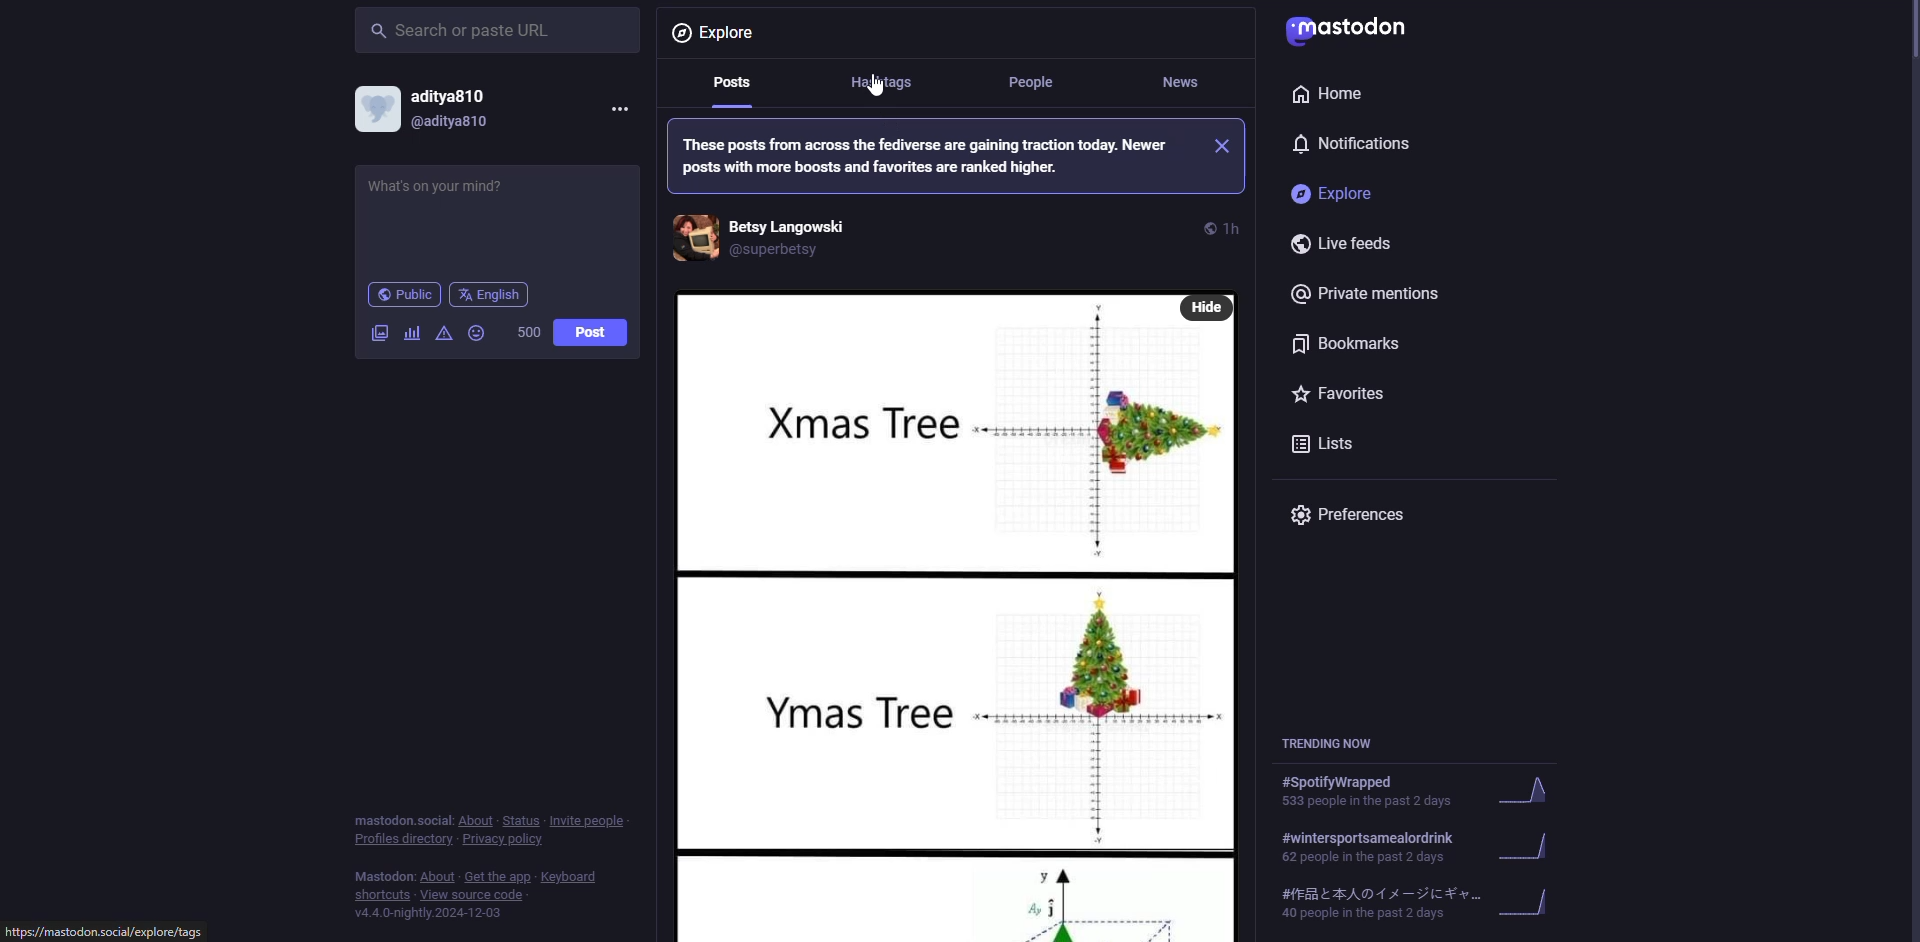 This screenshot has width=1920, height=942. I want to click on more, so click(619, 109).